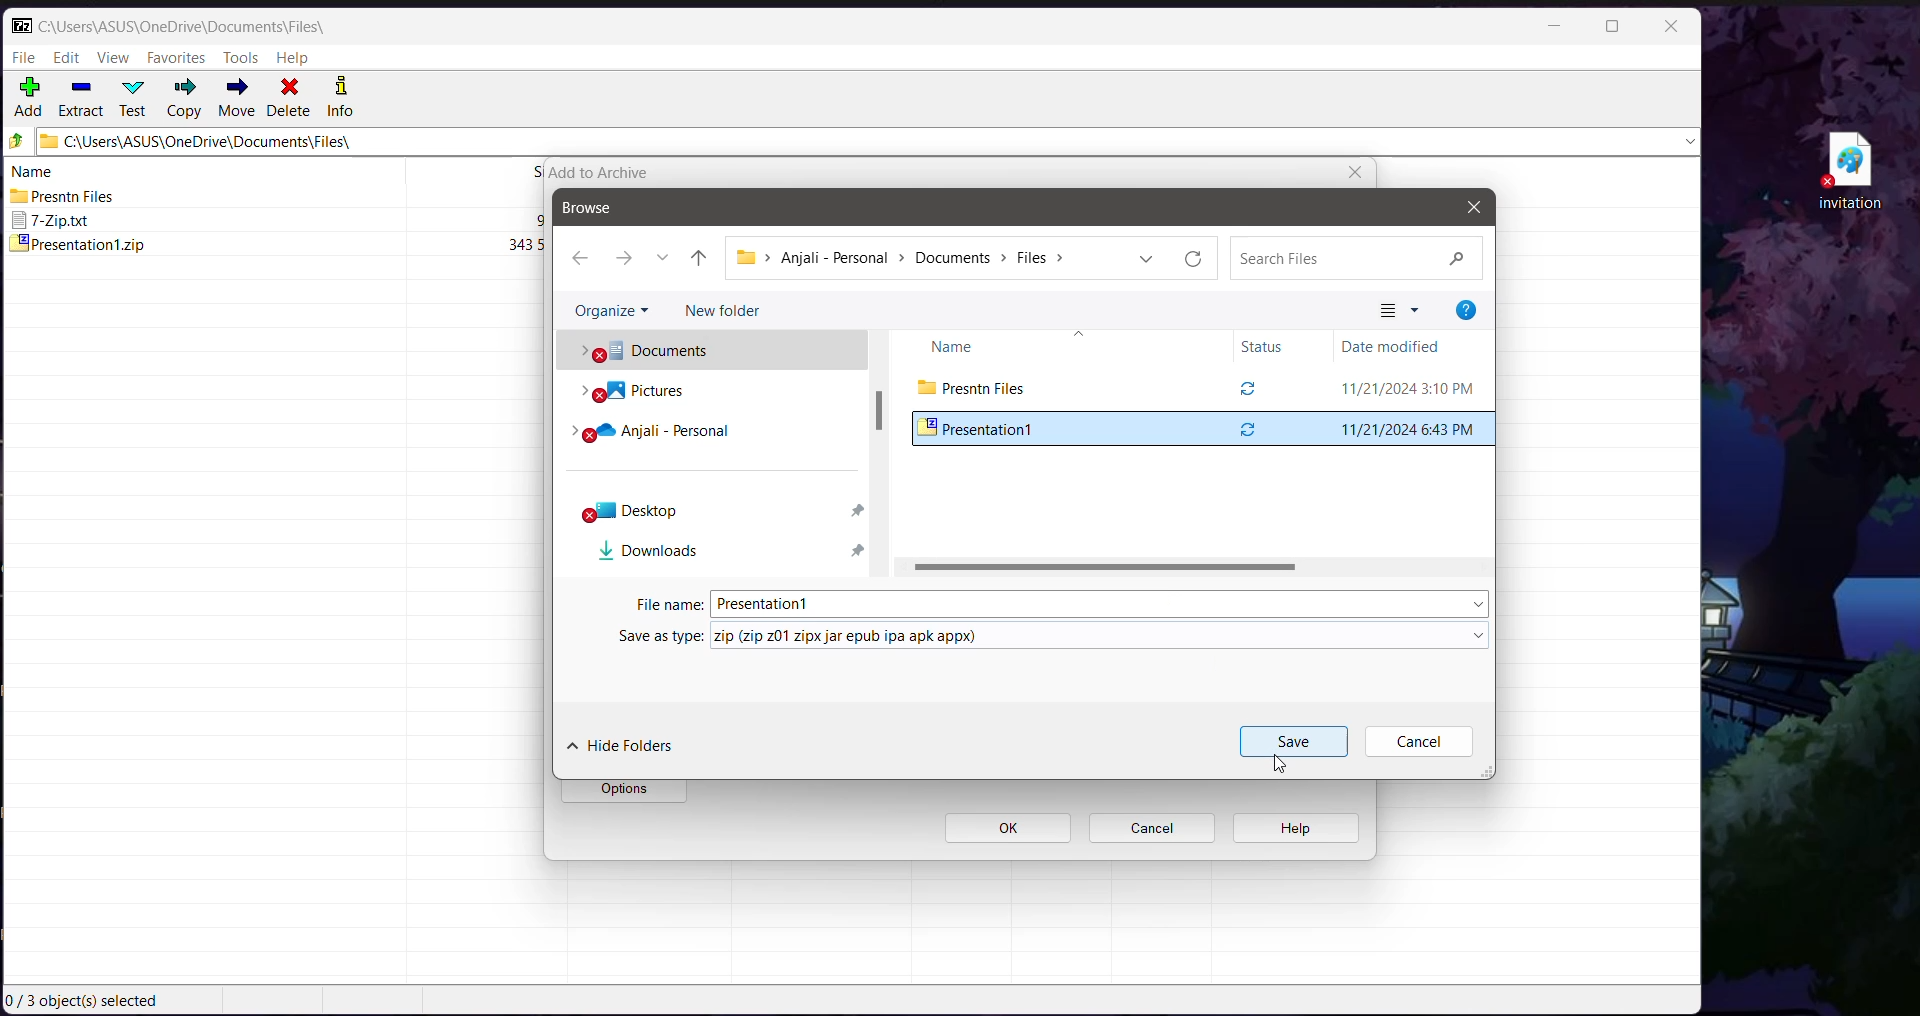  What do you see at coordinates (1139, 258) in the screenshot?
I see `Previous locations` at bounding box center [1139, 258].